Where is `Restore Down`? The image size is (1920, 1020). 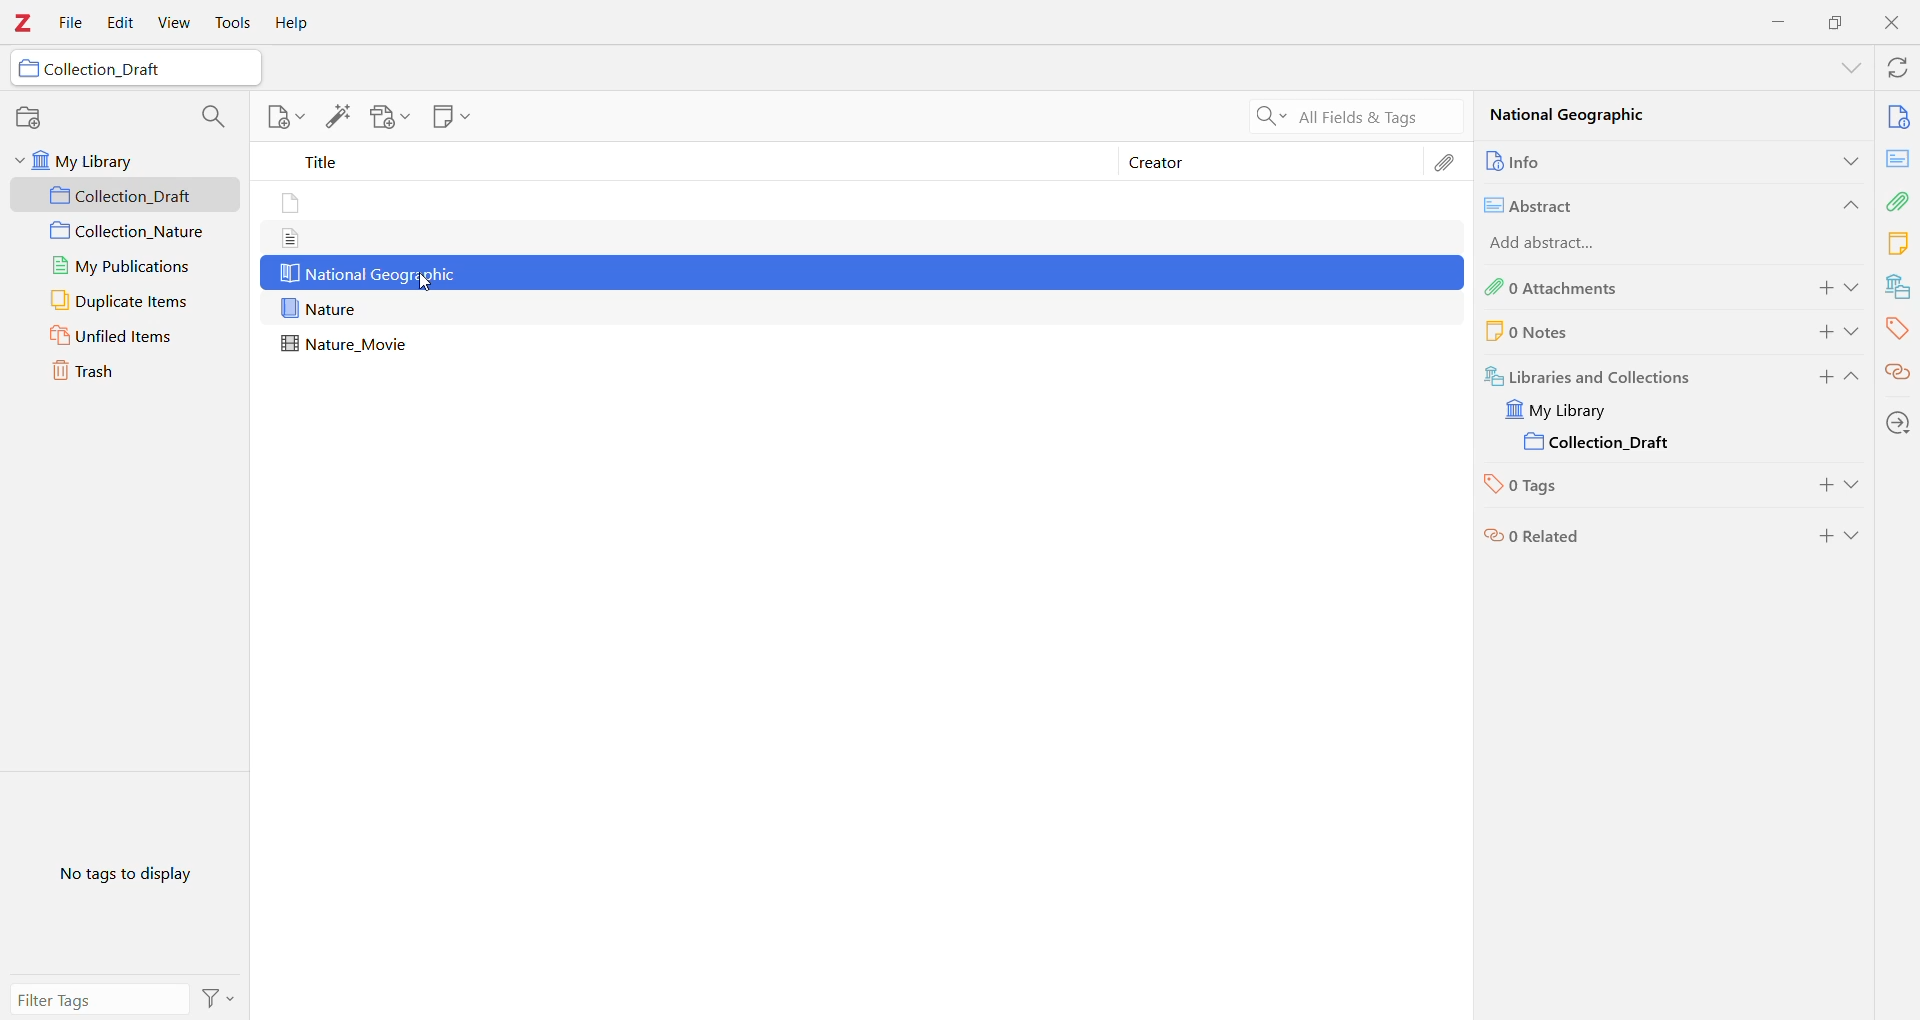
Restore Down is located at coordinates (1836, 22).